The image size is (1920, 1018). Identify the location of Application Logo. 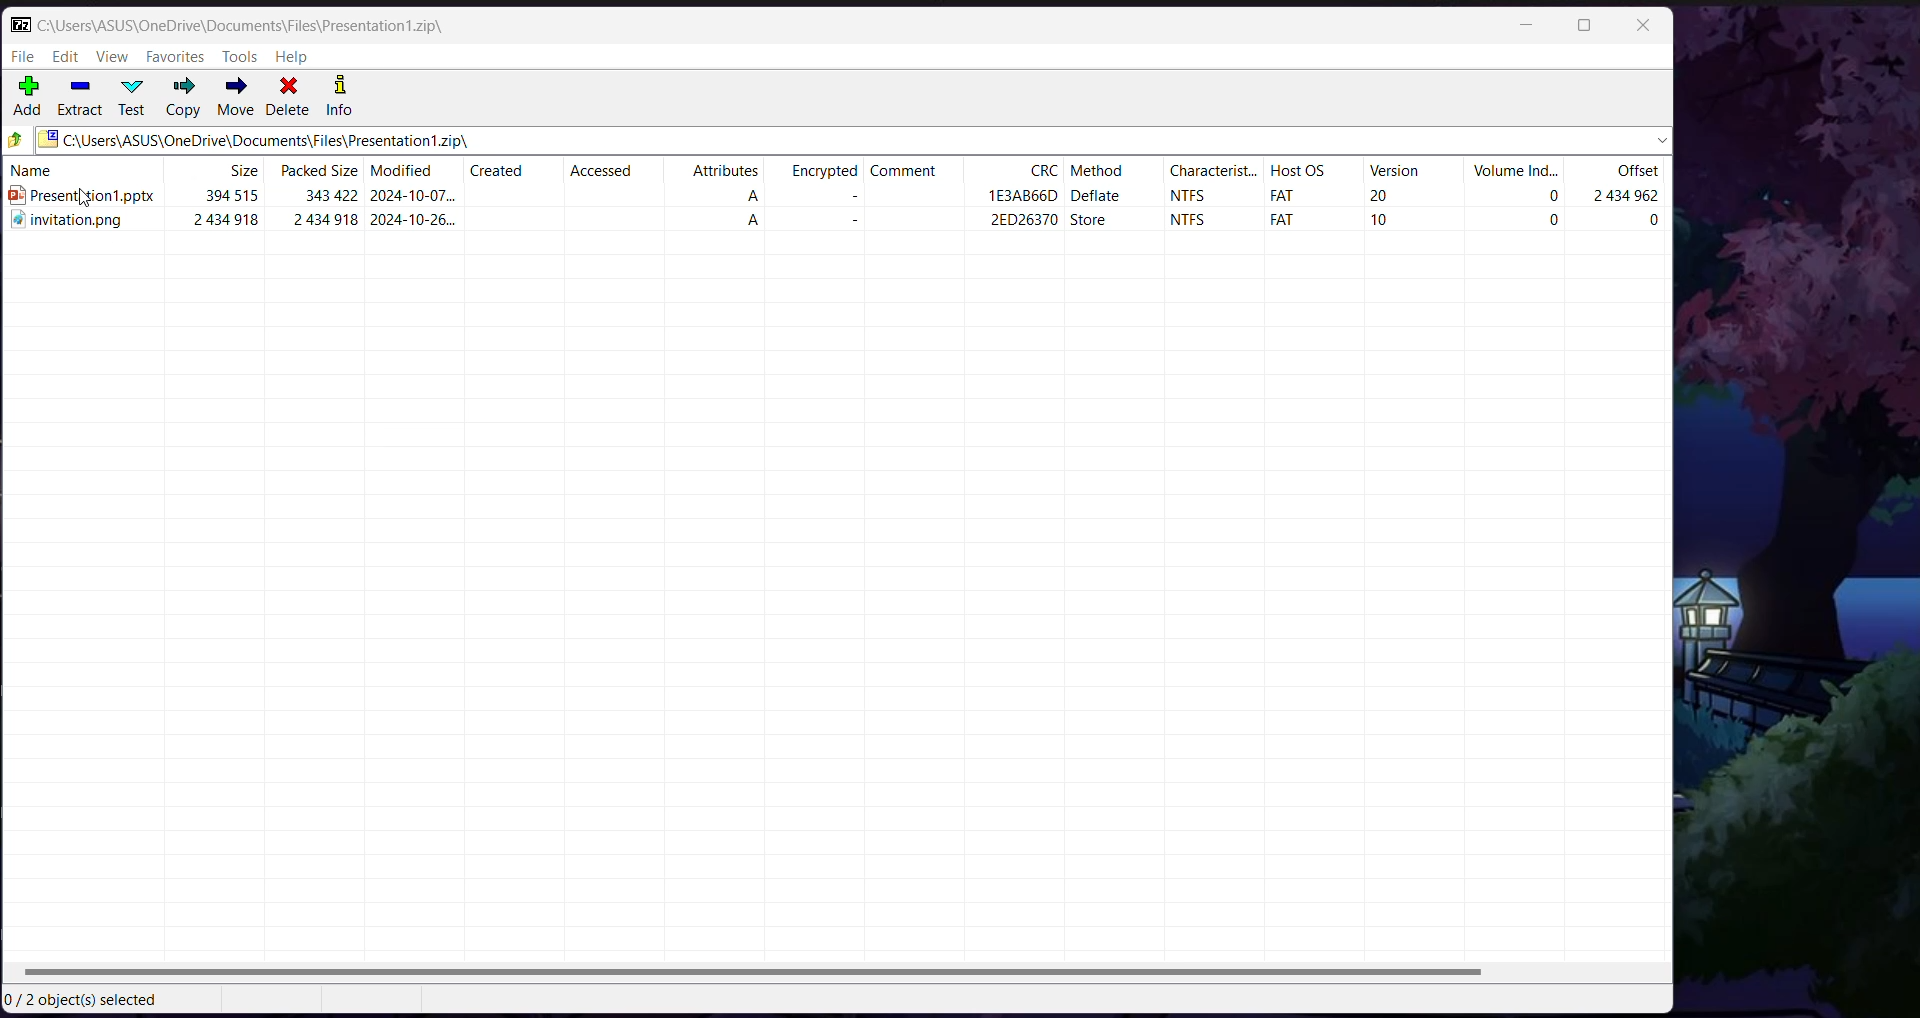
(17, 25).